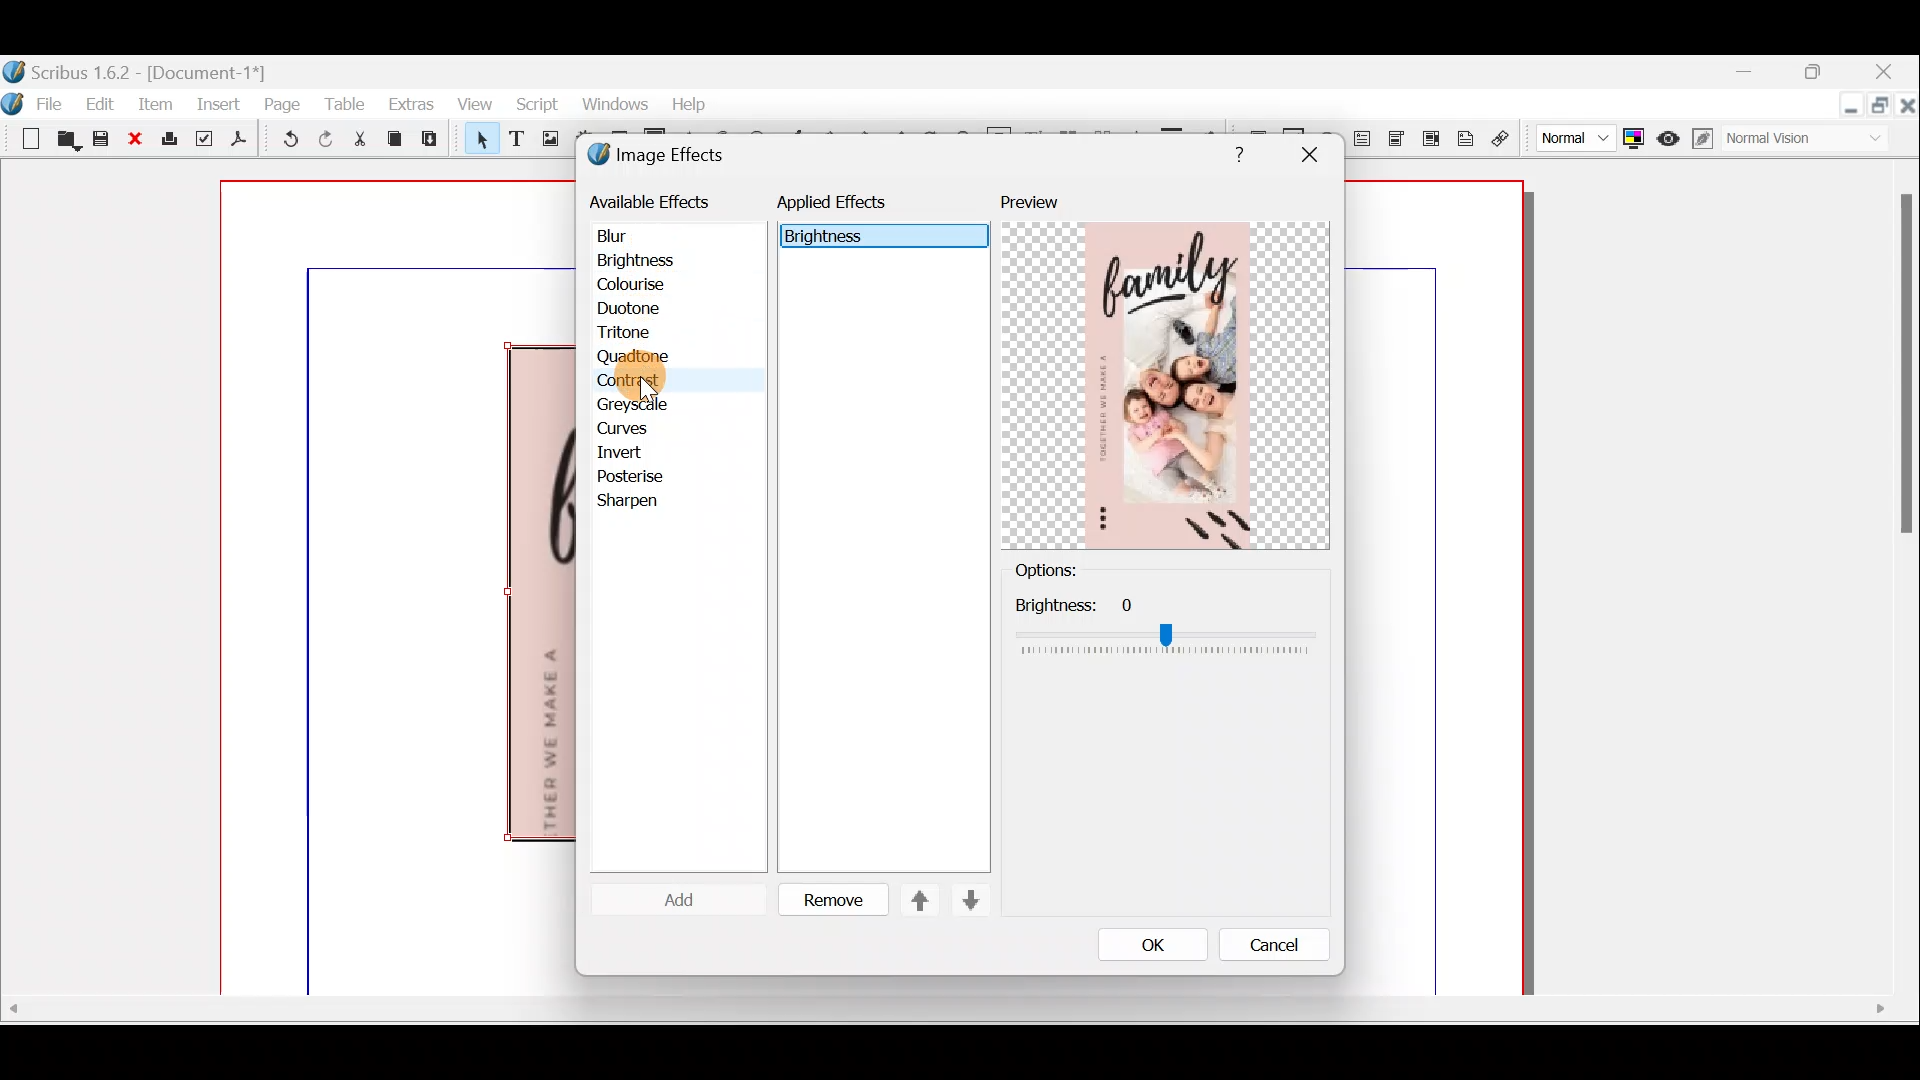  Describe the element at coordinates (286, 142) in the screenshot. I see `Undo` at that location.